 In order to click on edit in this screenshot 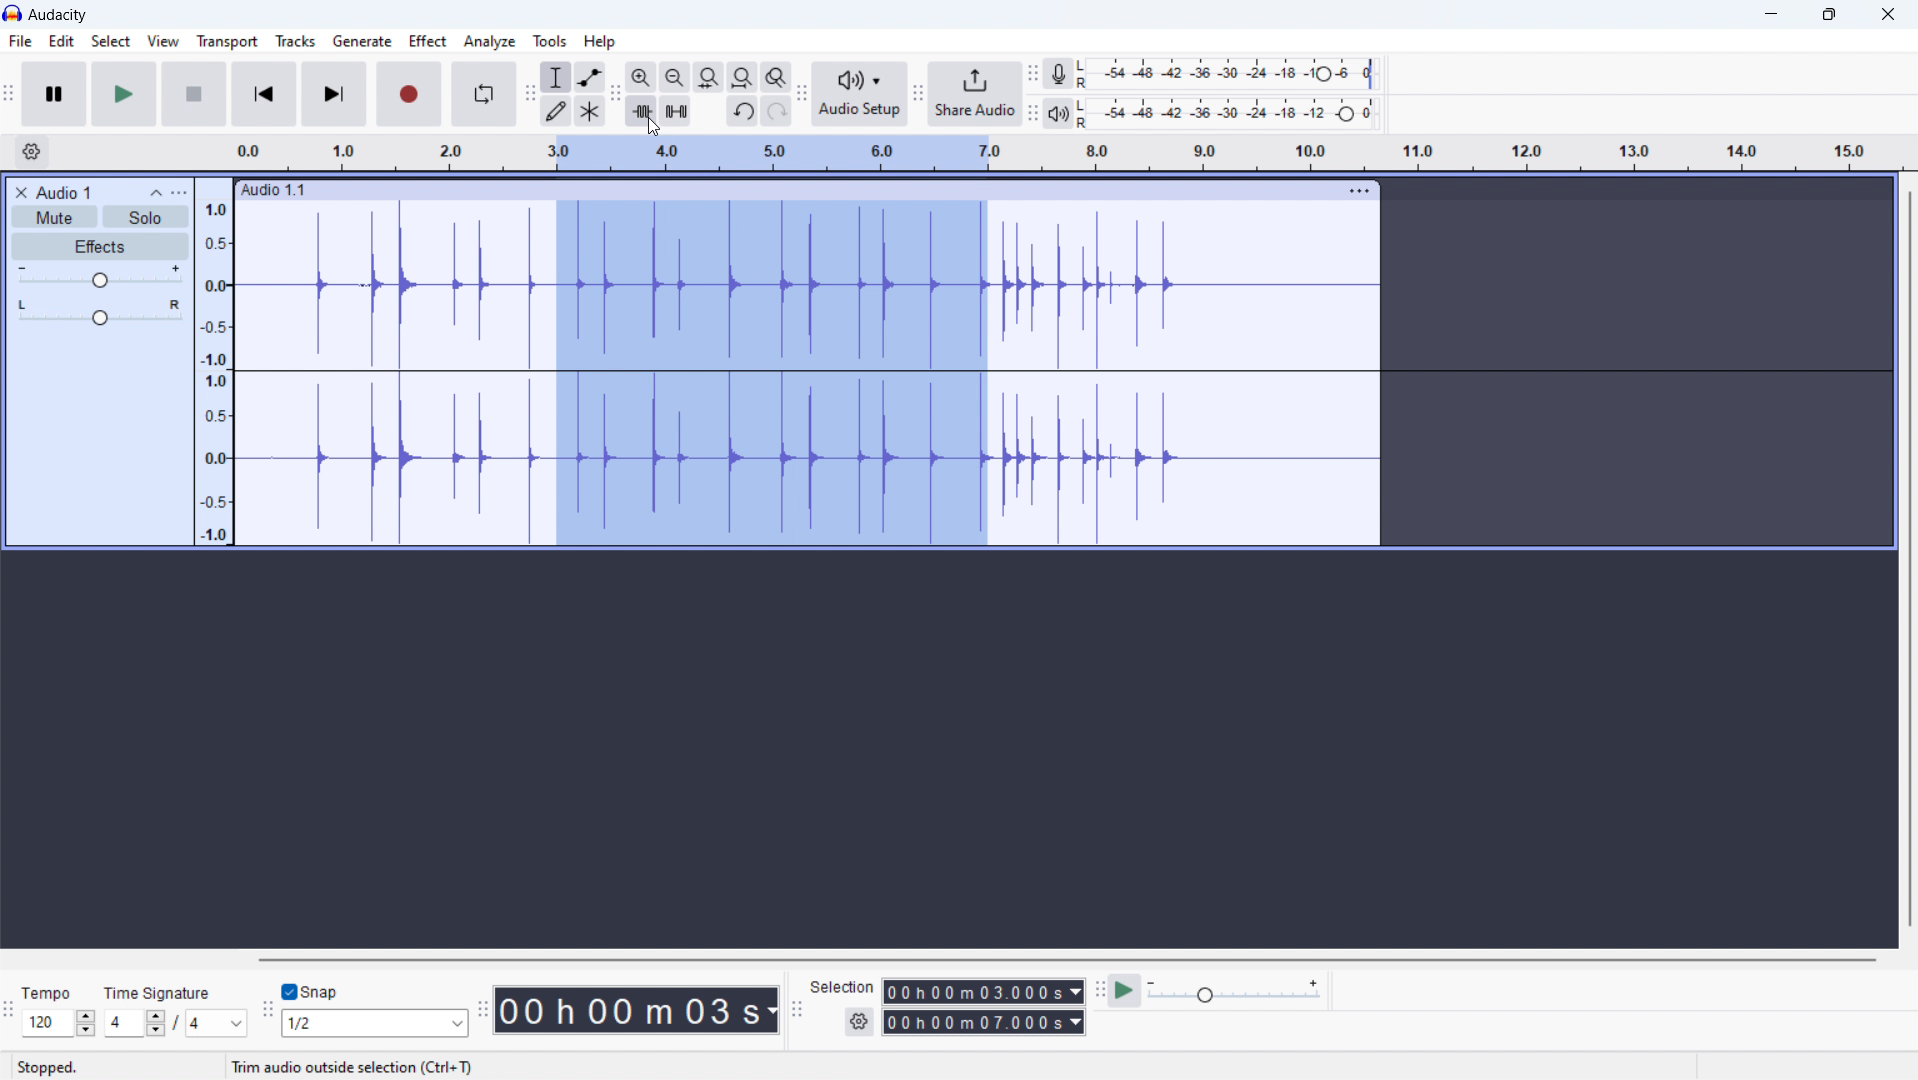, I will do `click(61, 41)`.